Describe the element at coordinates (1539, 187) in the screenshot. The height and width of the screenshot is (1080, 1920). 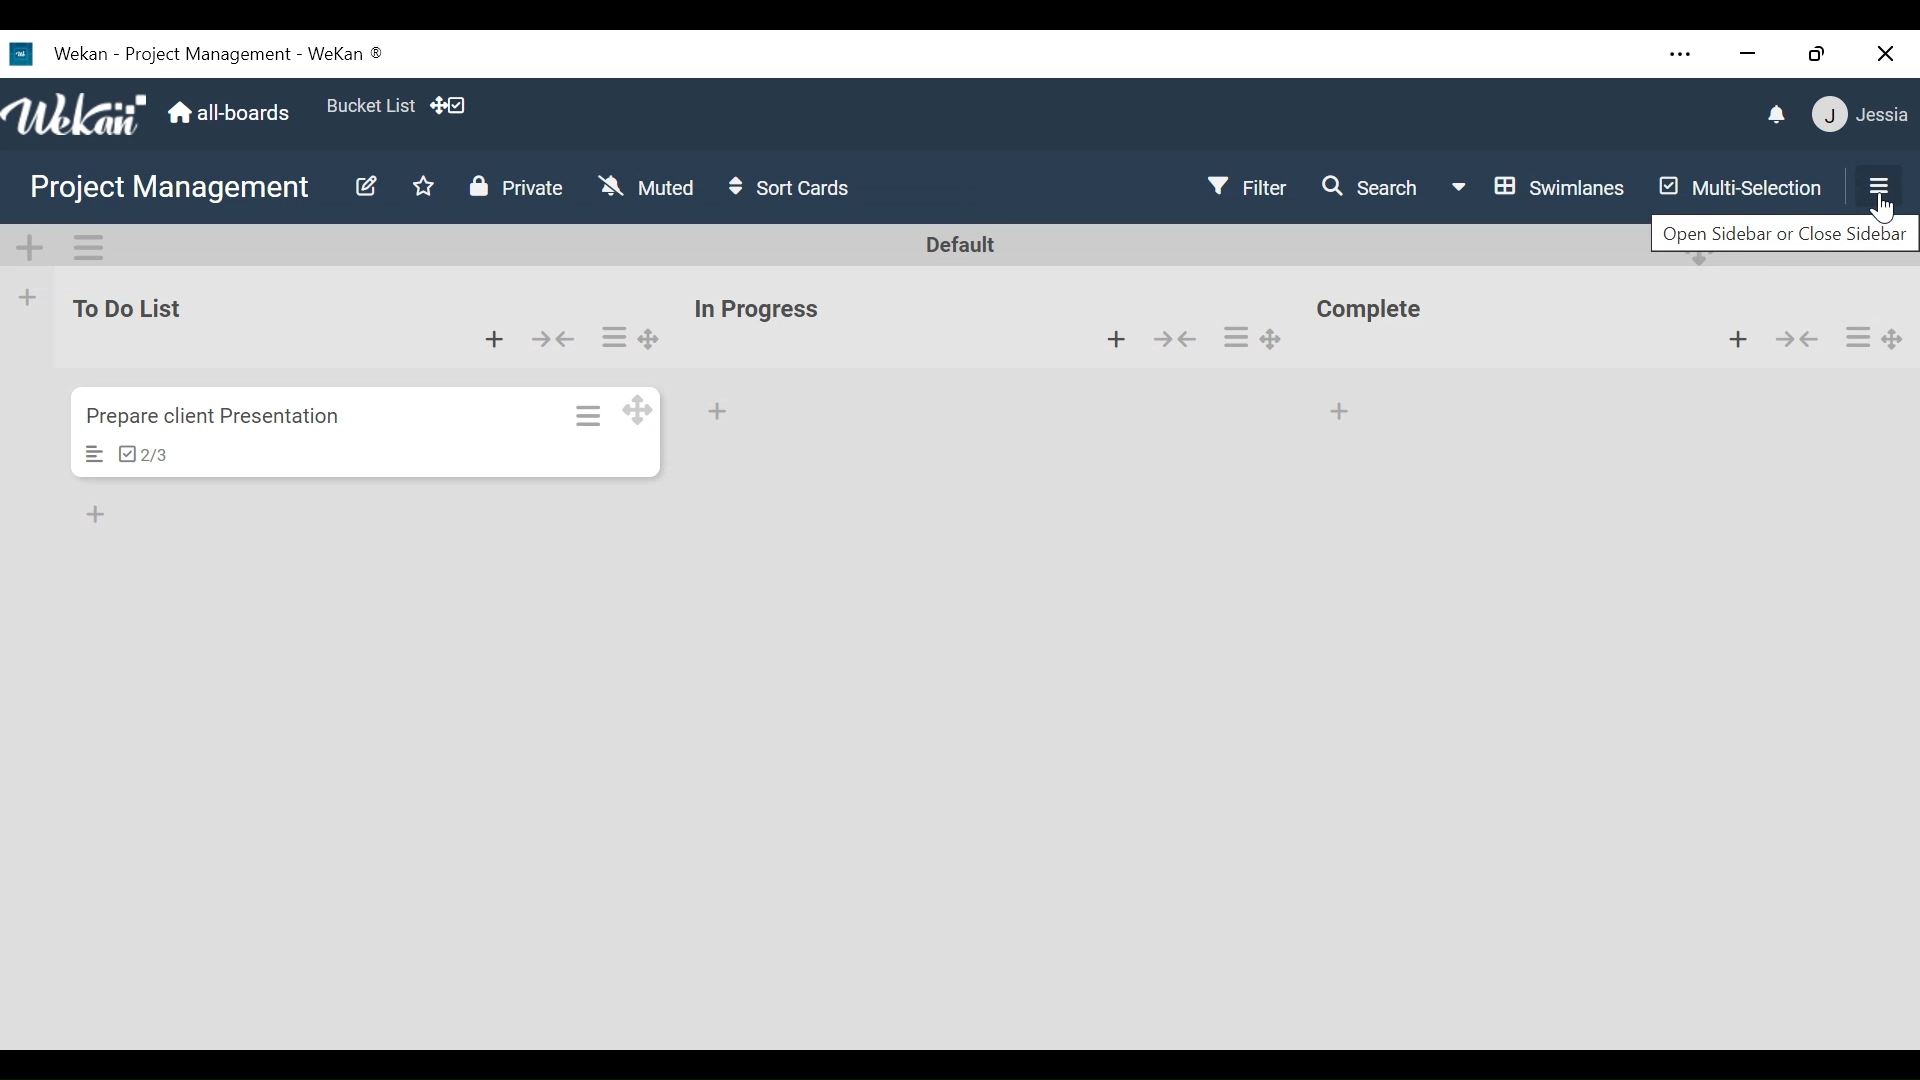
I see `Board view` at that location.